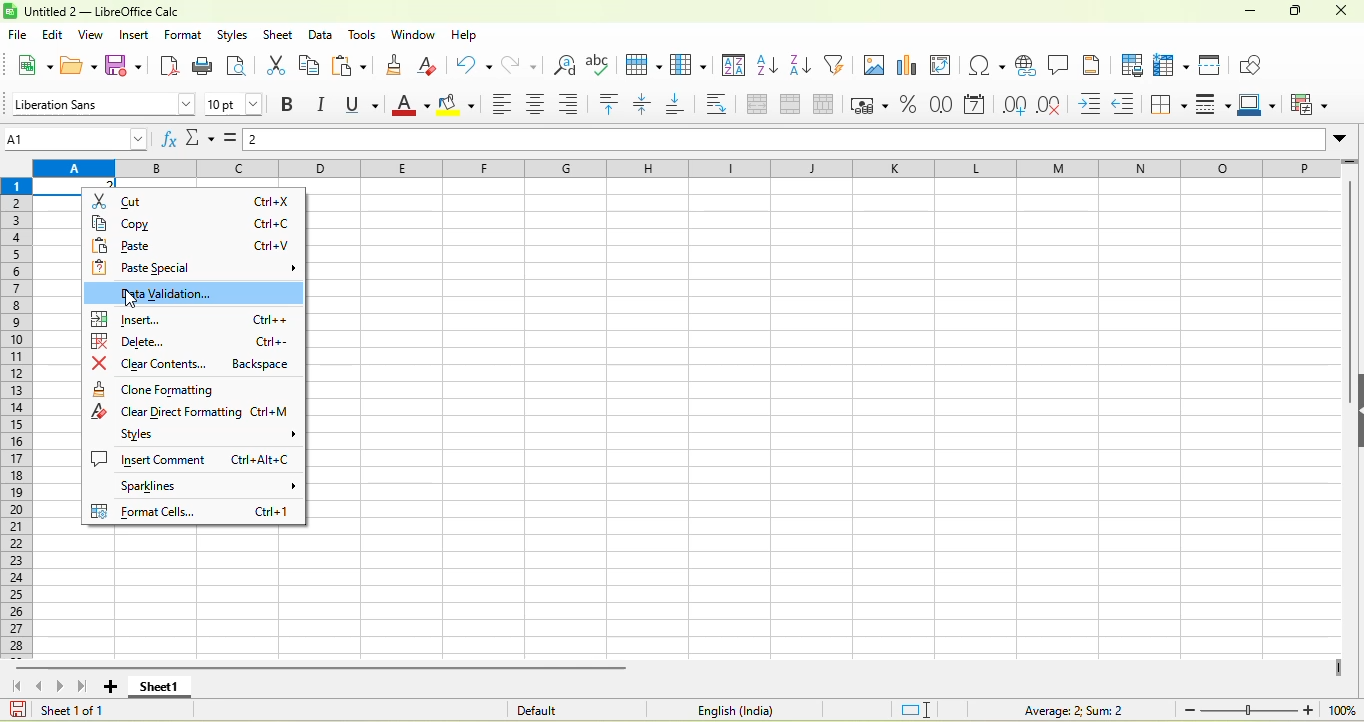  Describe the element at coordinates (1346, 141) in the screenshot. I see `expand formula bar` at that location.